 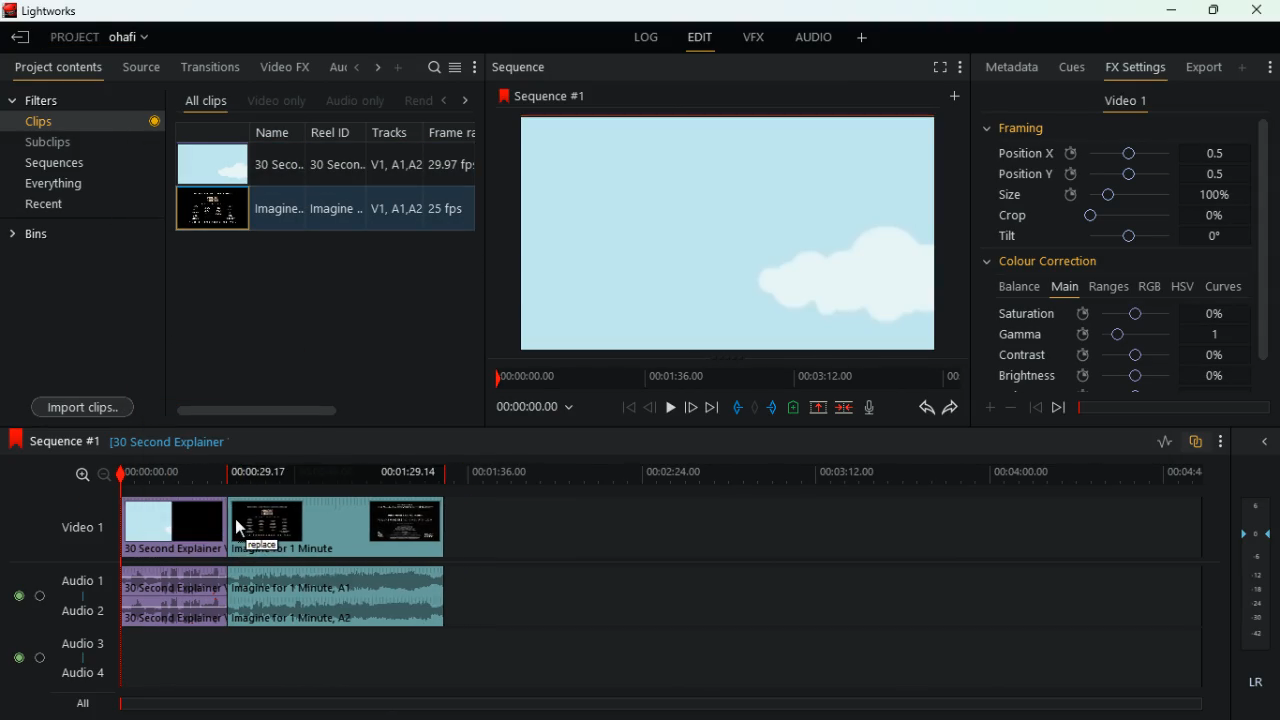 I want to click on back, so click(x=355, y=67).